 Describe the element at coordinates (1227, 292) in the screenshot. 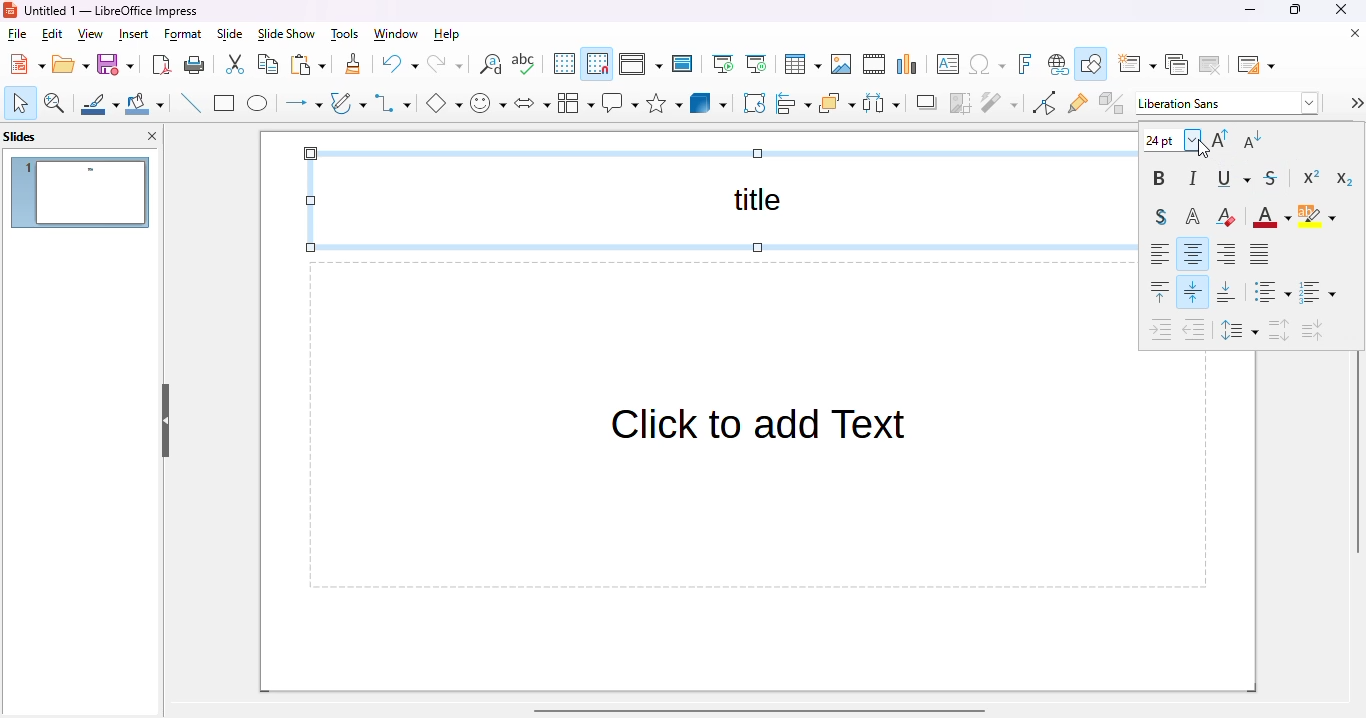

I see `align bottom` at that location.